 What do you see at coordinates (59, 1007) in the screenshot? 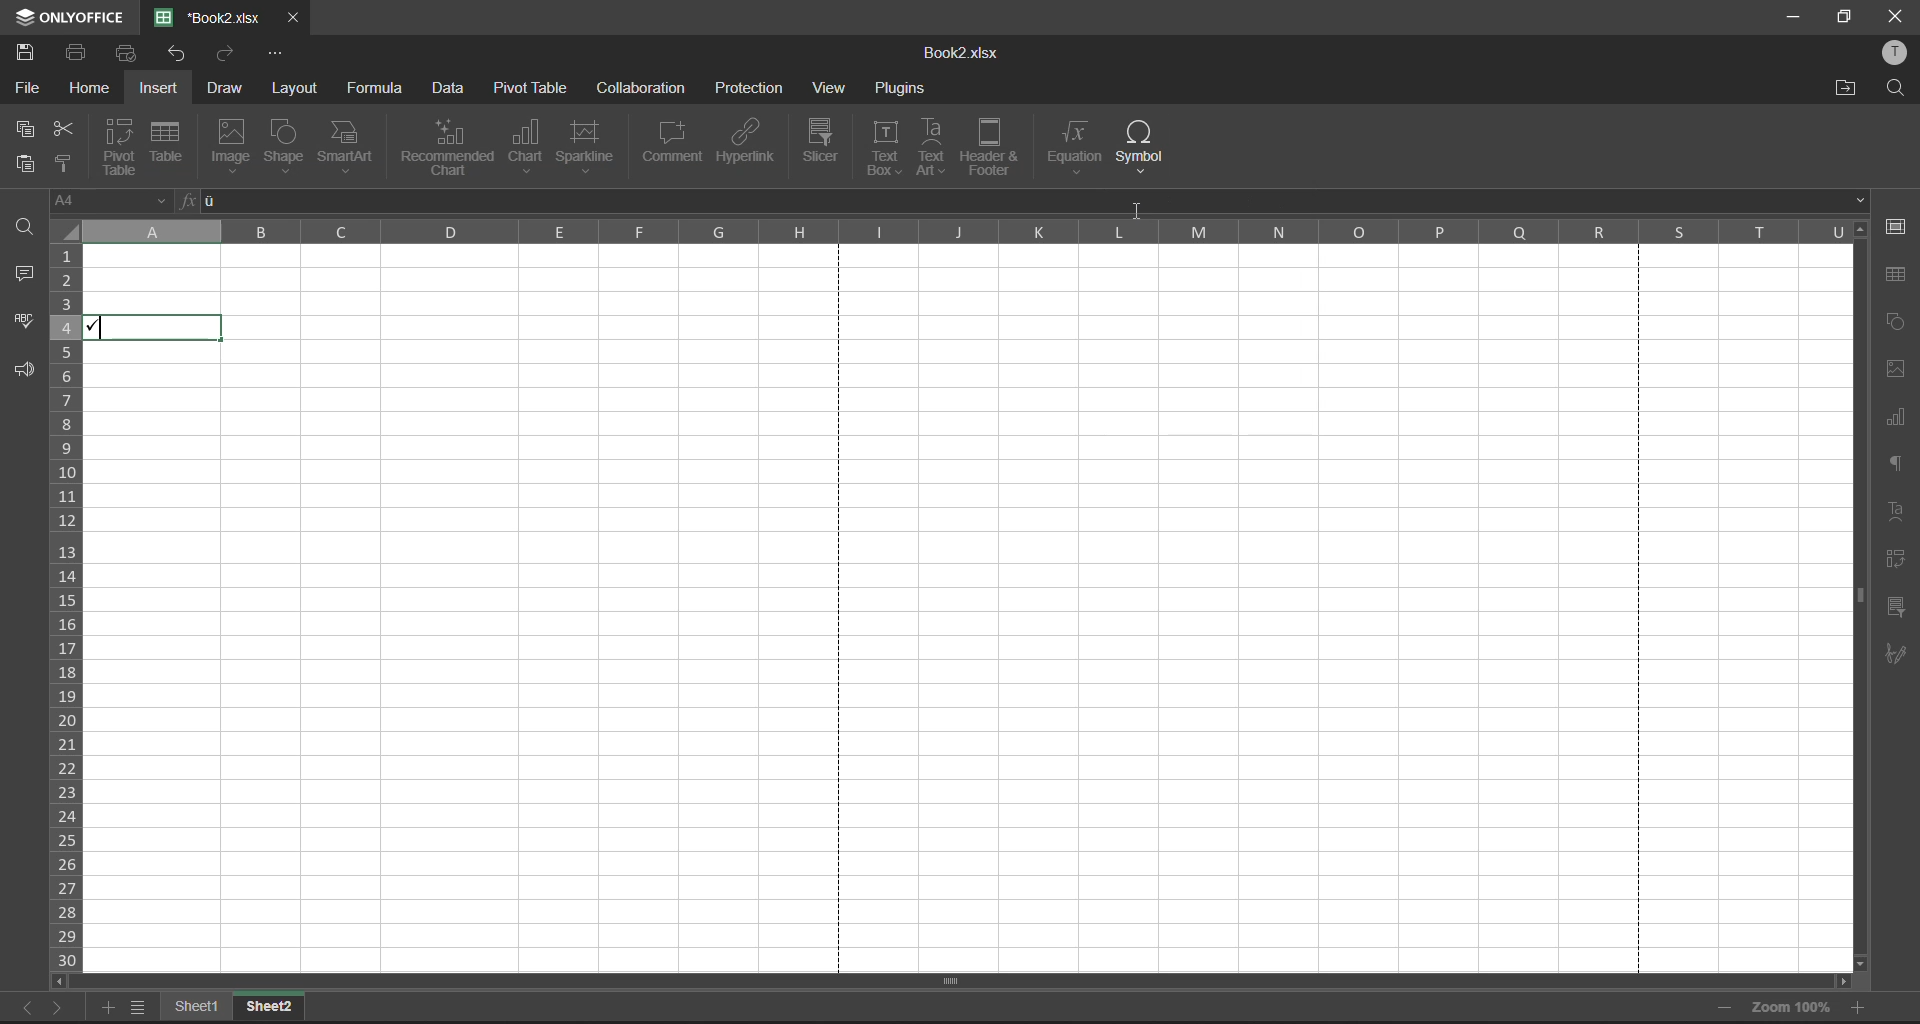
I see `next` at bounding box center [59, 1007].